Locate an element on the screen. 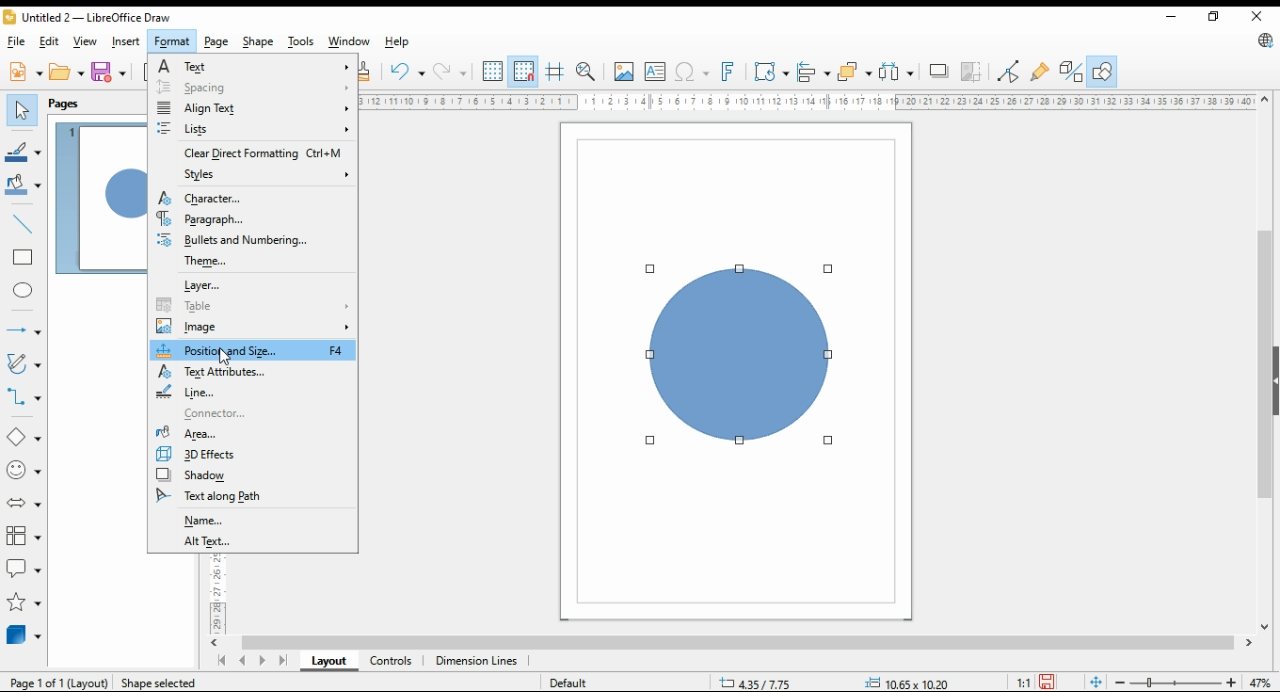  show gluepoint functions is located at coordinates (1043, 70).